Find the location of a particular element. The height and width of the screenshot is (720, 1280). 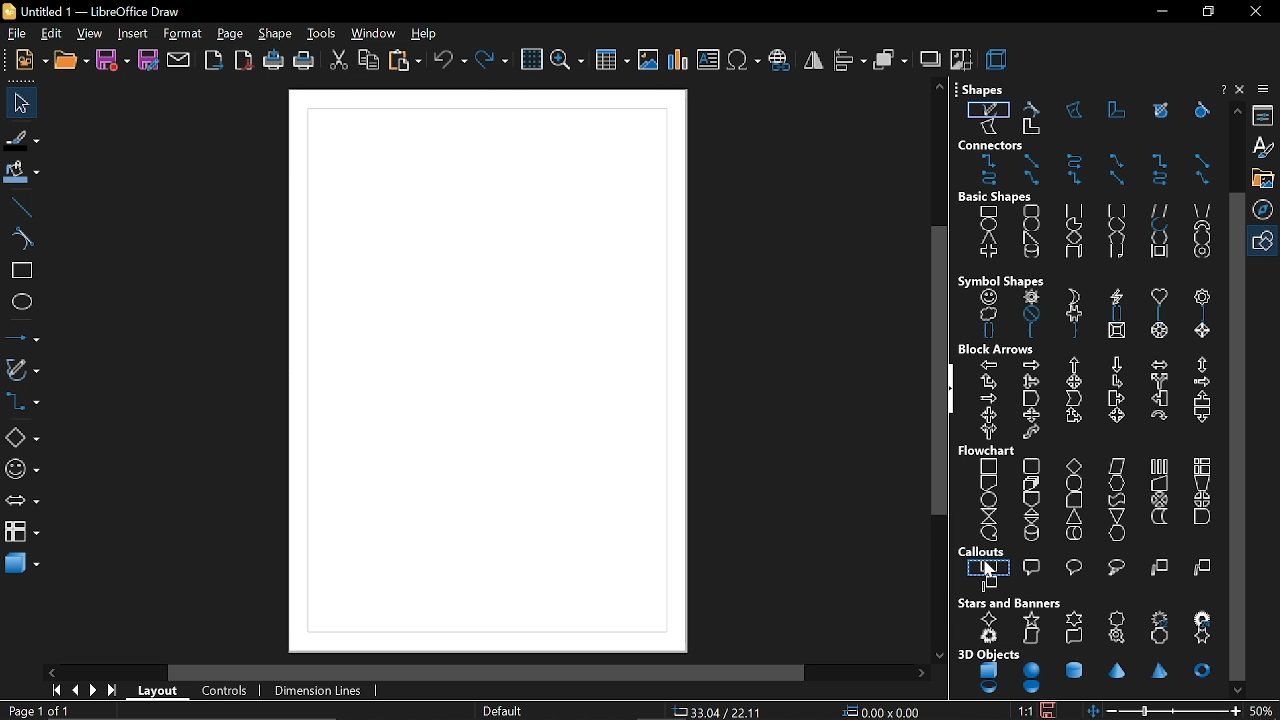

half sphere is located at coordinates (1032, 688).